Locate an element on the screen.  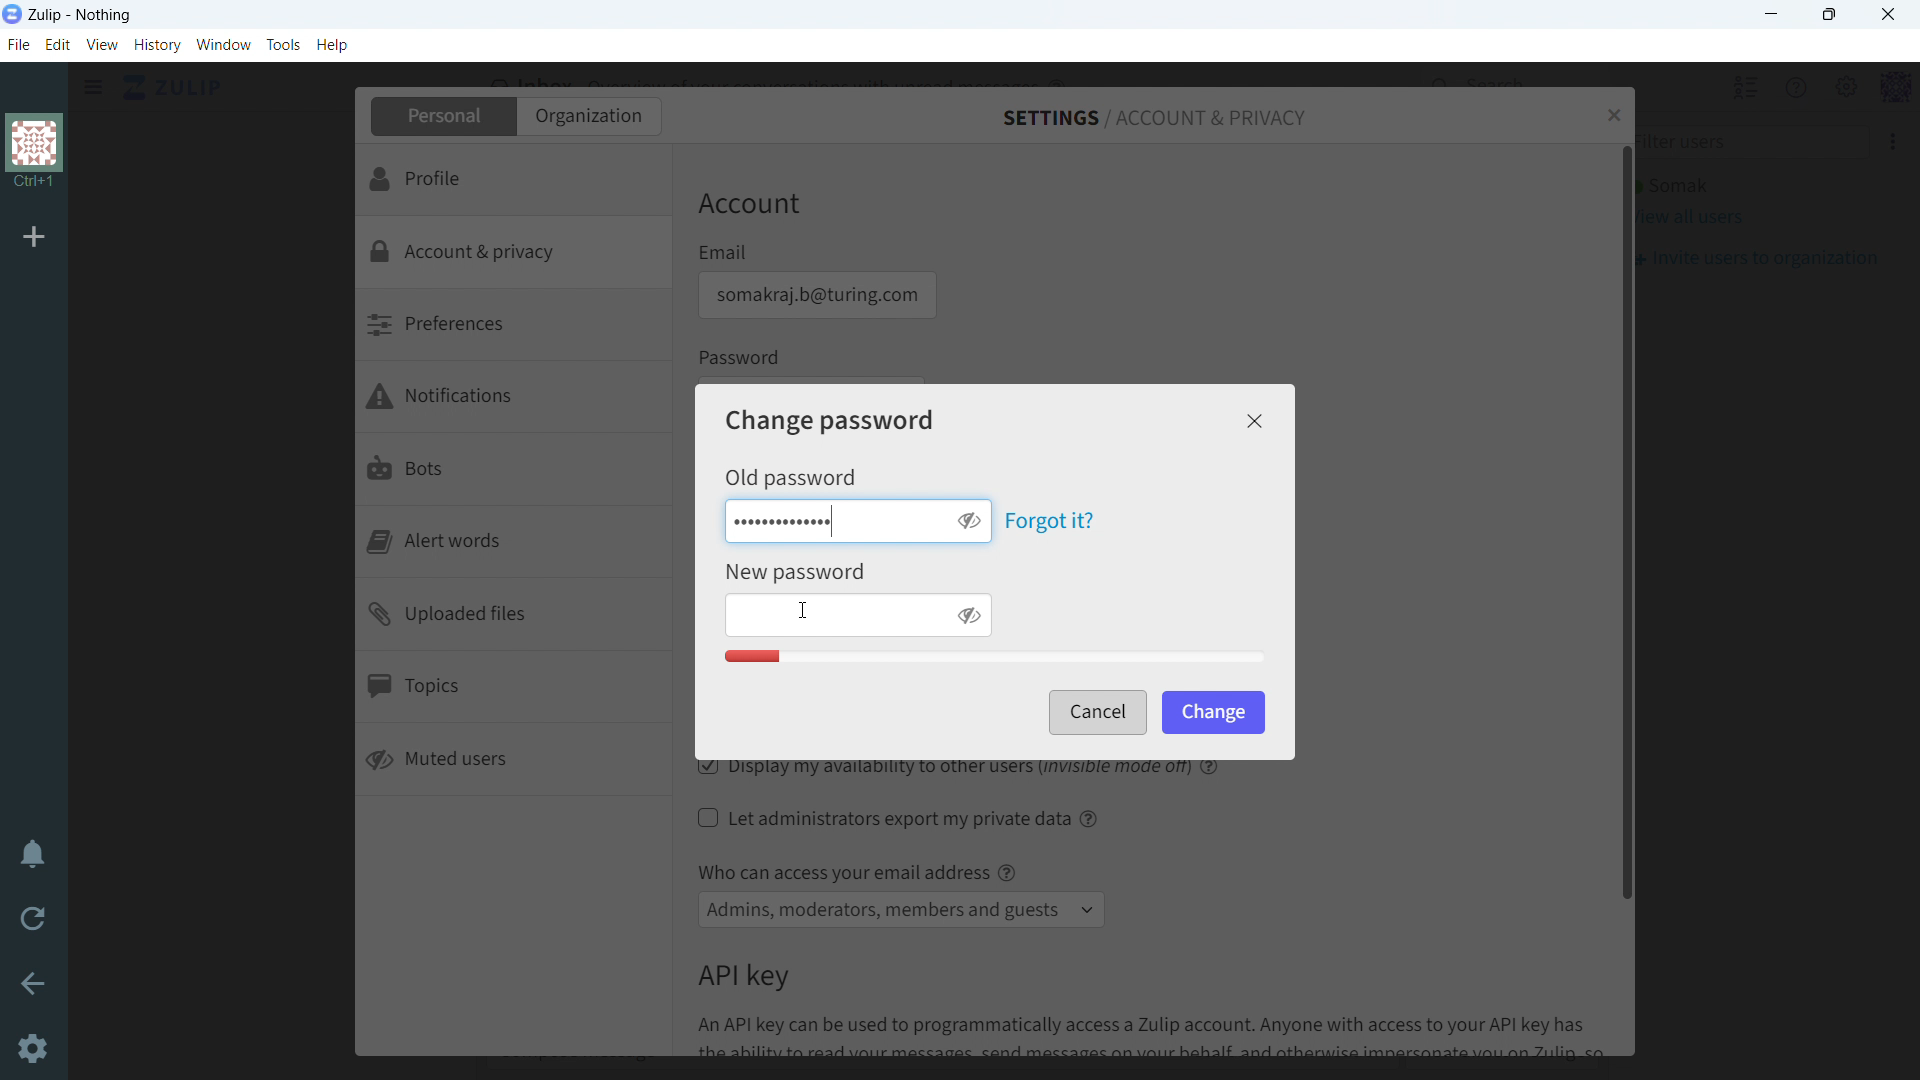
account & privacy selected is located at coordinates (512, 253).